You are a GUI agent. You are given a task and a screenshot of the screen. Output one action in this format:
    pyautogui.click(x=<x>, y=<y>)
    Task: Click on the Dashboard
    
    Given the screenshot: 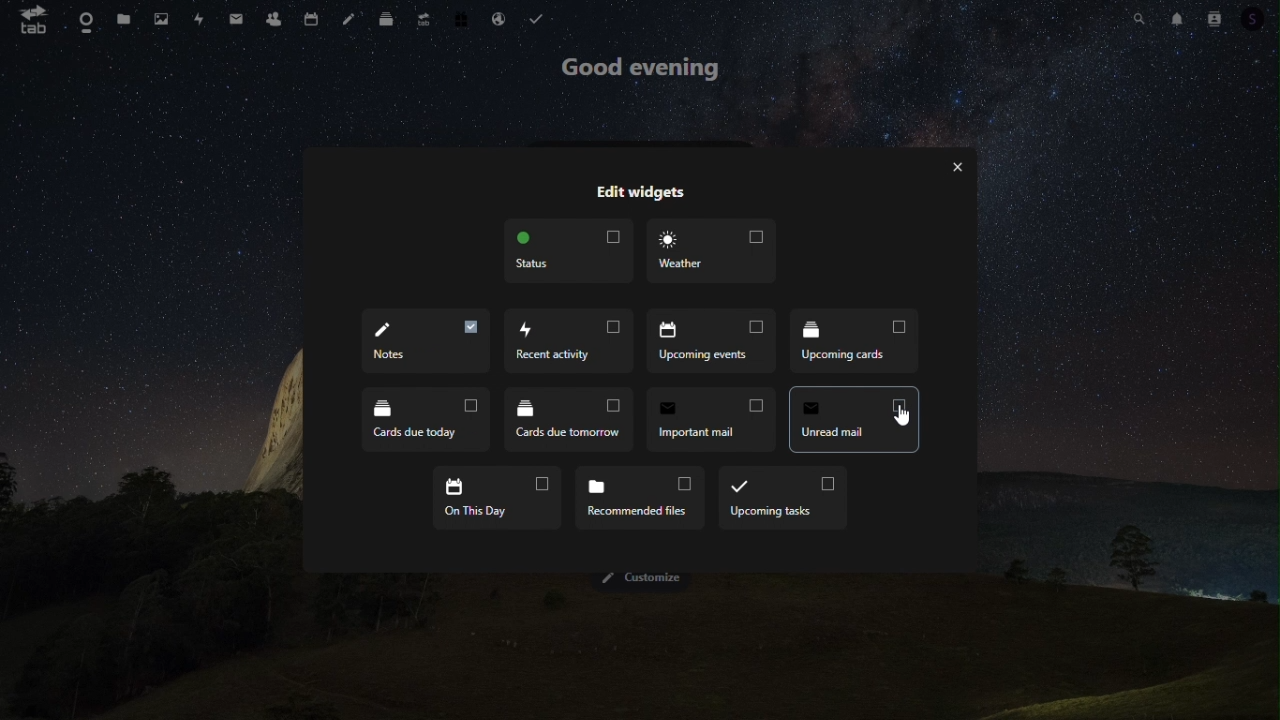 What is the action you would take?
    pyautogui.click(x=86, y=17)
    